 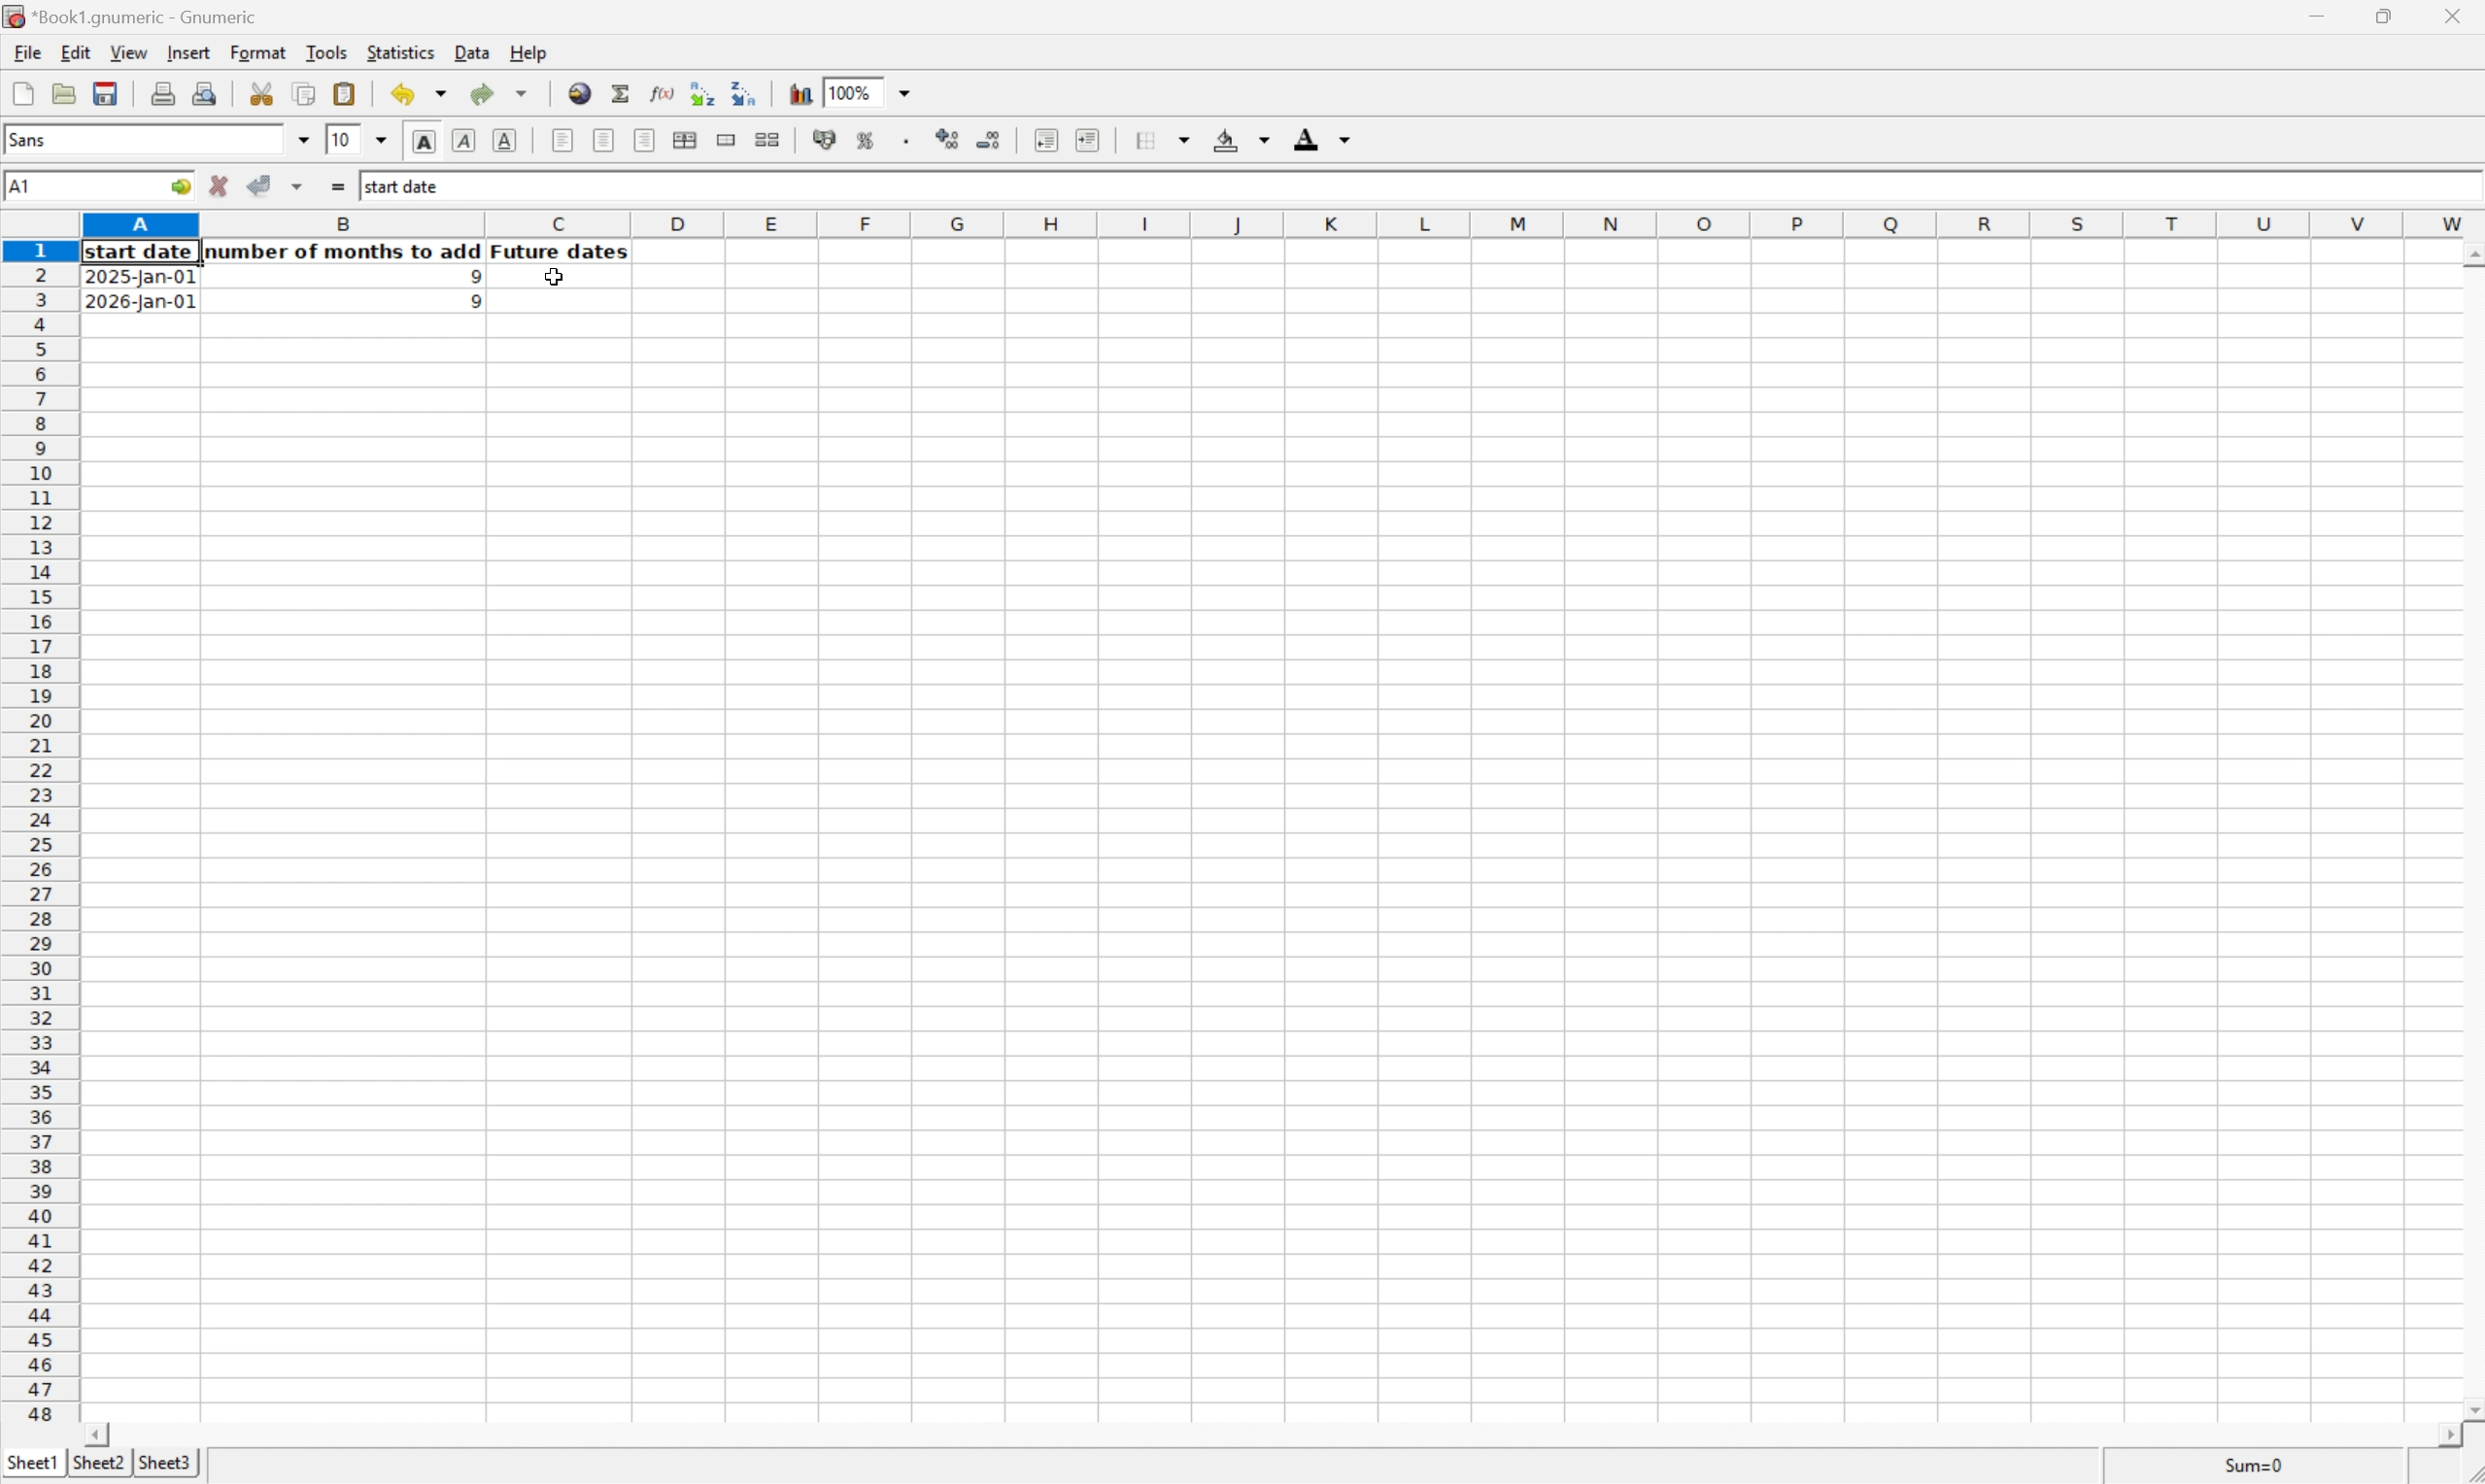 What do you see at coordinates (31, 1463) in the screenshot?
I see `Sheet1` at bounding box center [31, 1463].